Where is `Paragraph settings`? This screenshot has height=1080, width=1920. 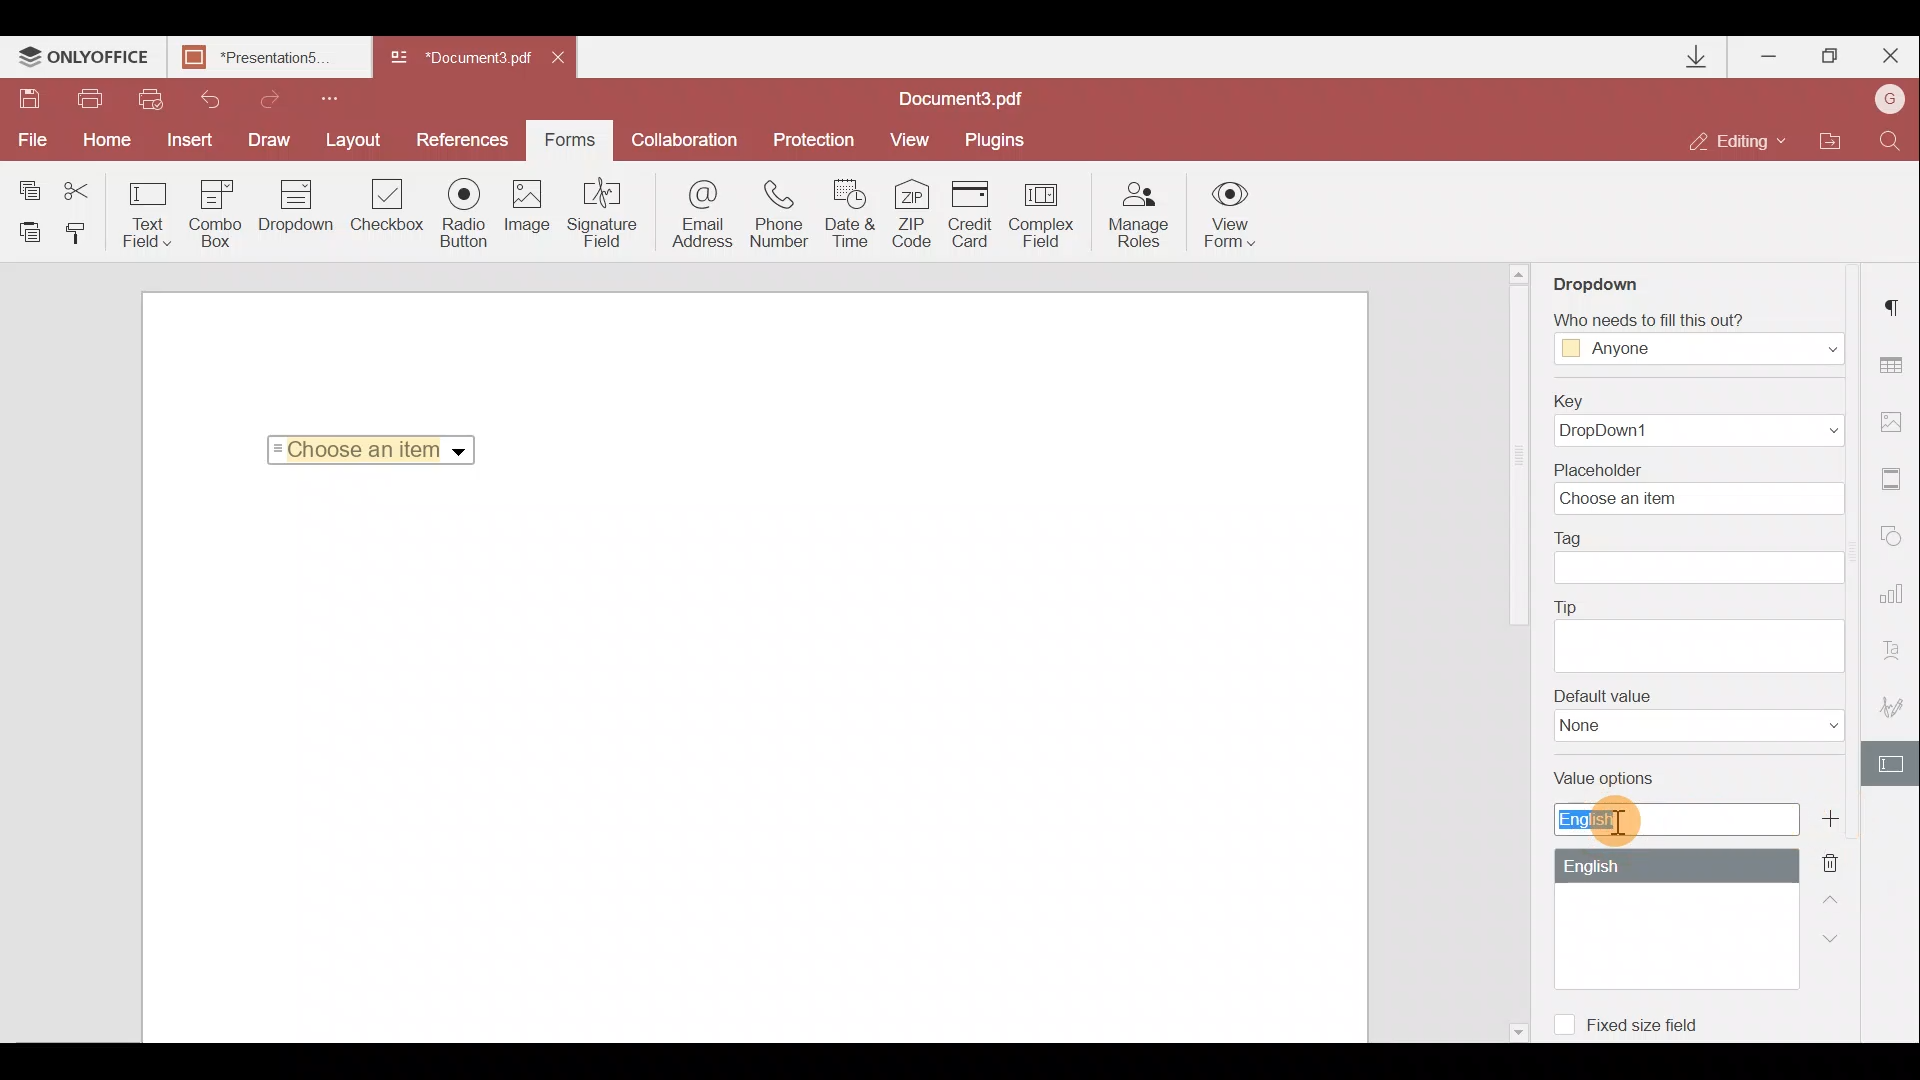
Paragraph settings is located at coordinates (1896, 301).